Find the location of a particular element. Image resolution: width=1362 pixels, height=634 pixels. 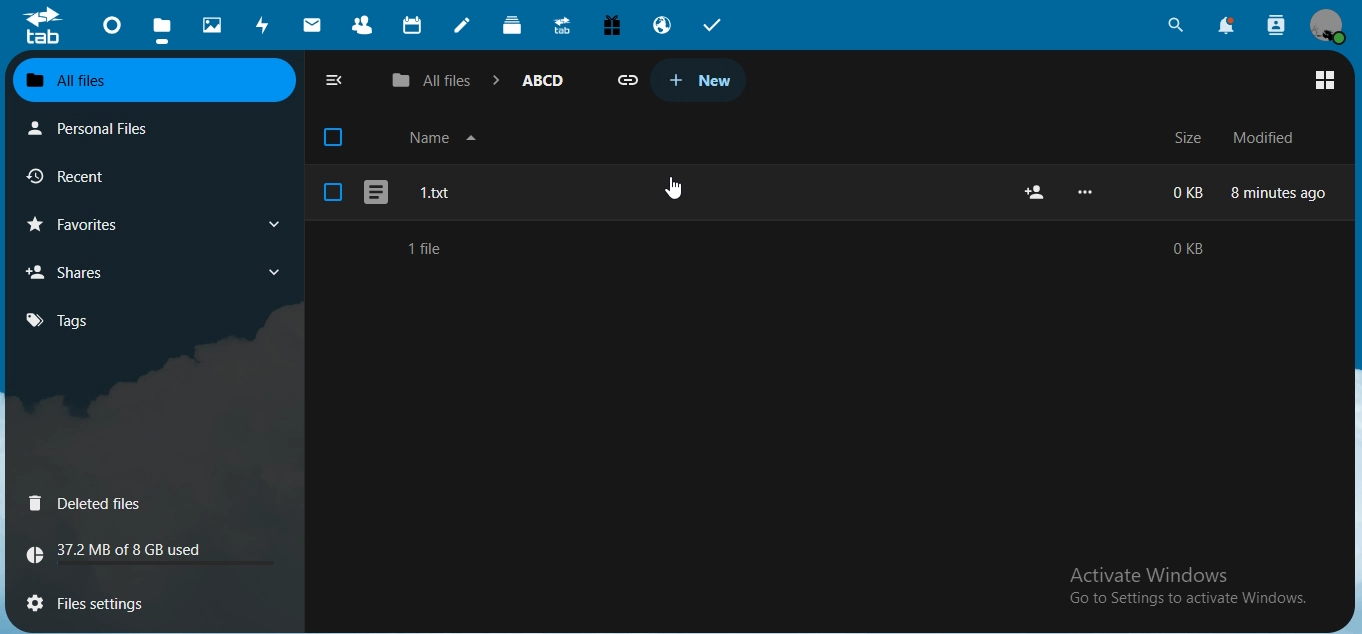

tags is located at coordinates (58, 321).